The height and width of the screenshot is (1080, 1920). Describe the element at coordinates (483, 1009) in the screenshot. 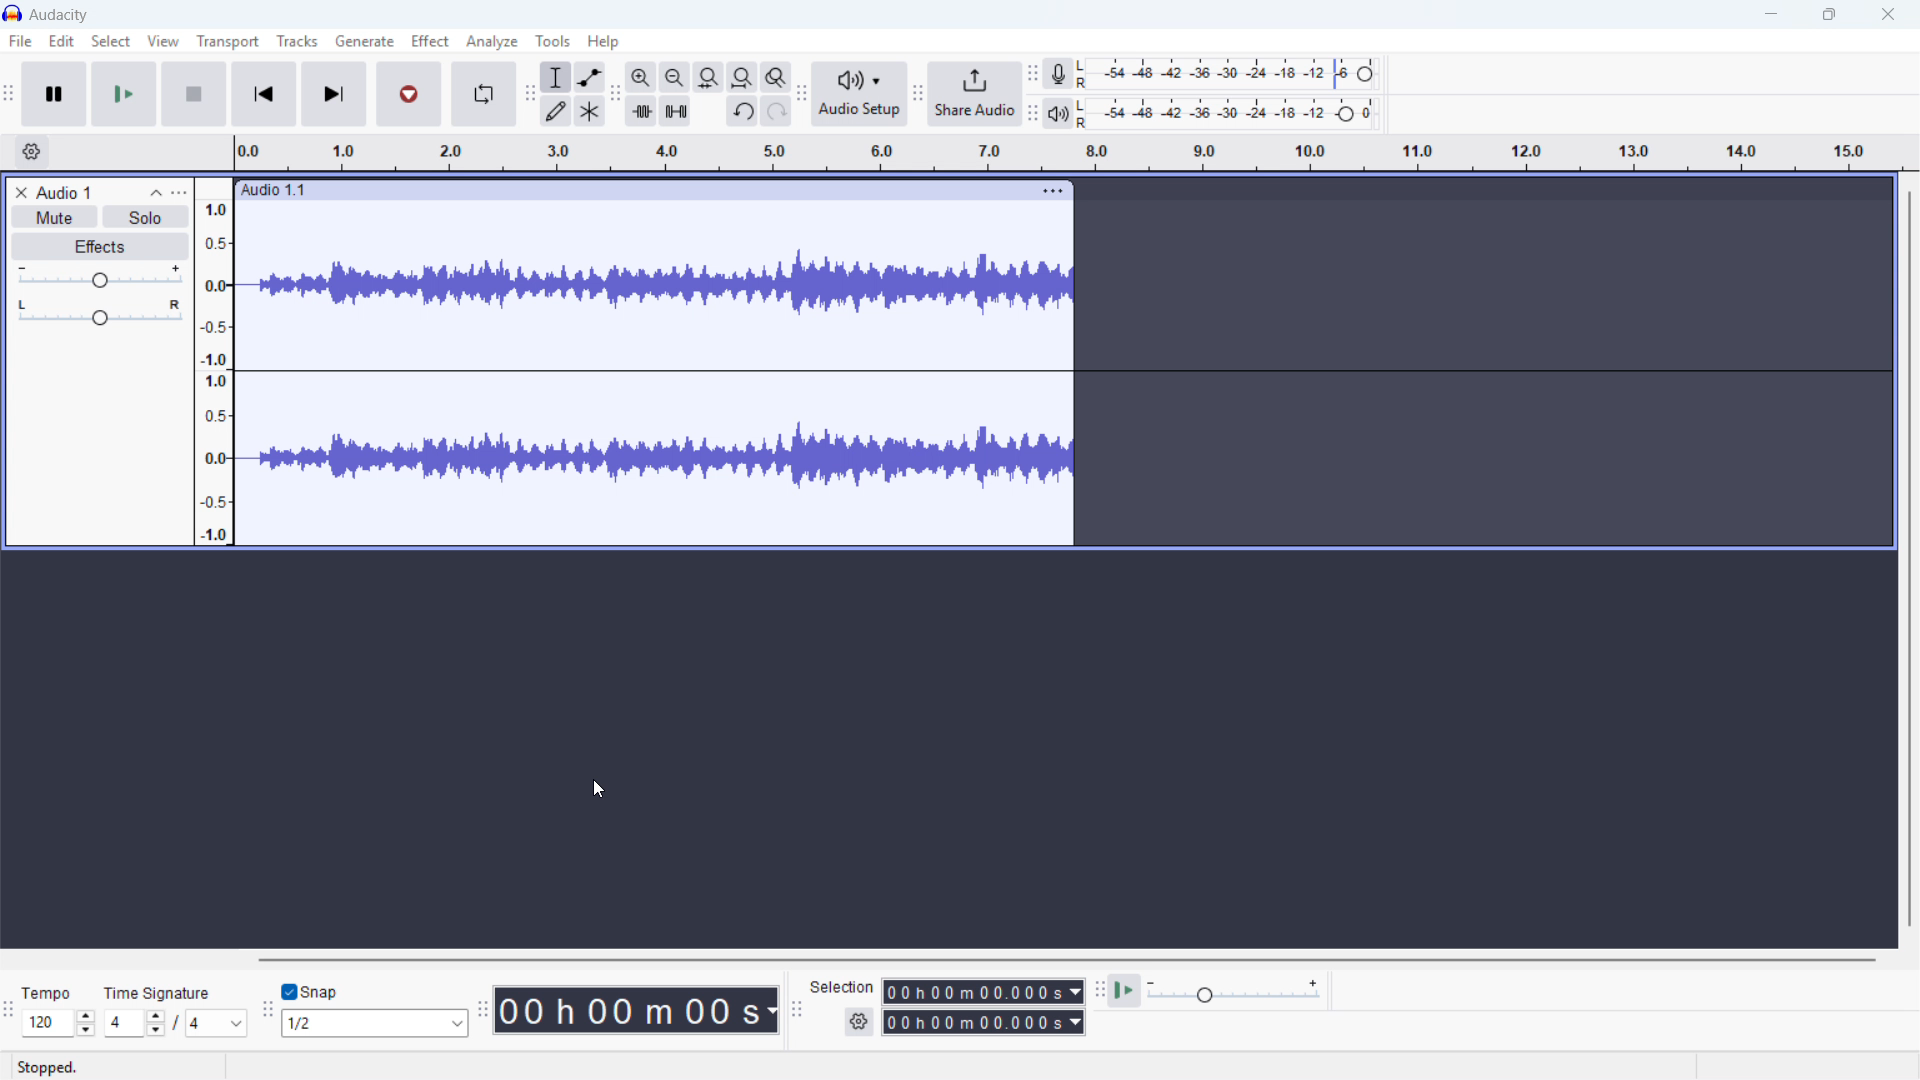

I see `Audacity time toolbar ` at that location.